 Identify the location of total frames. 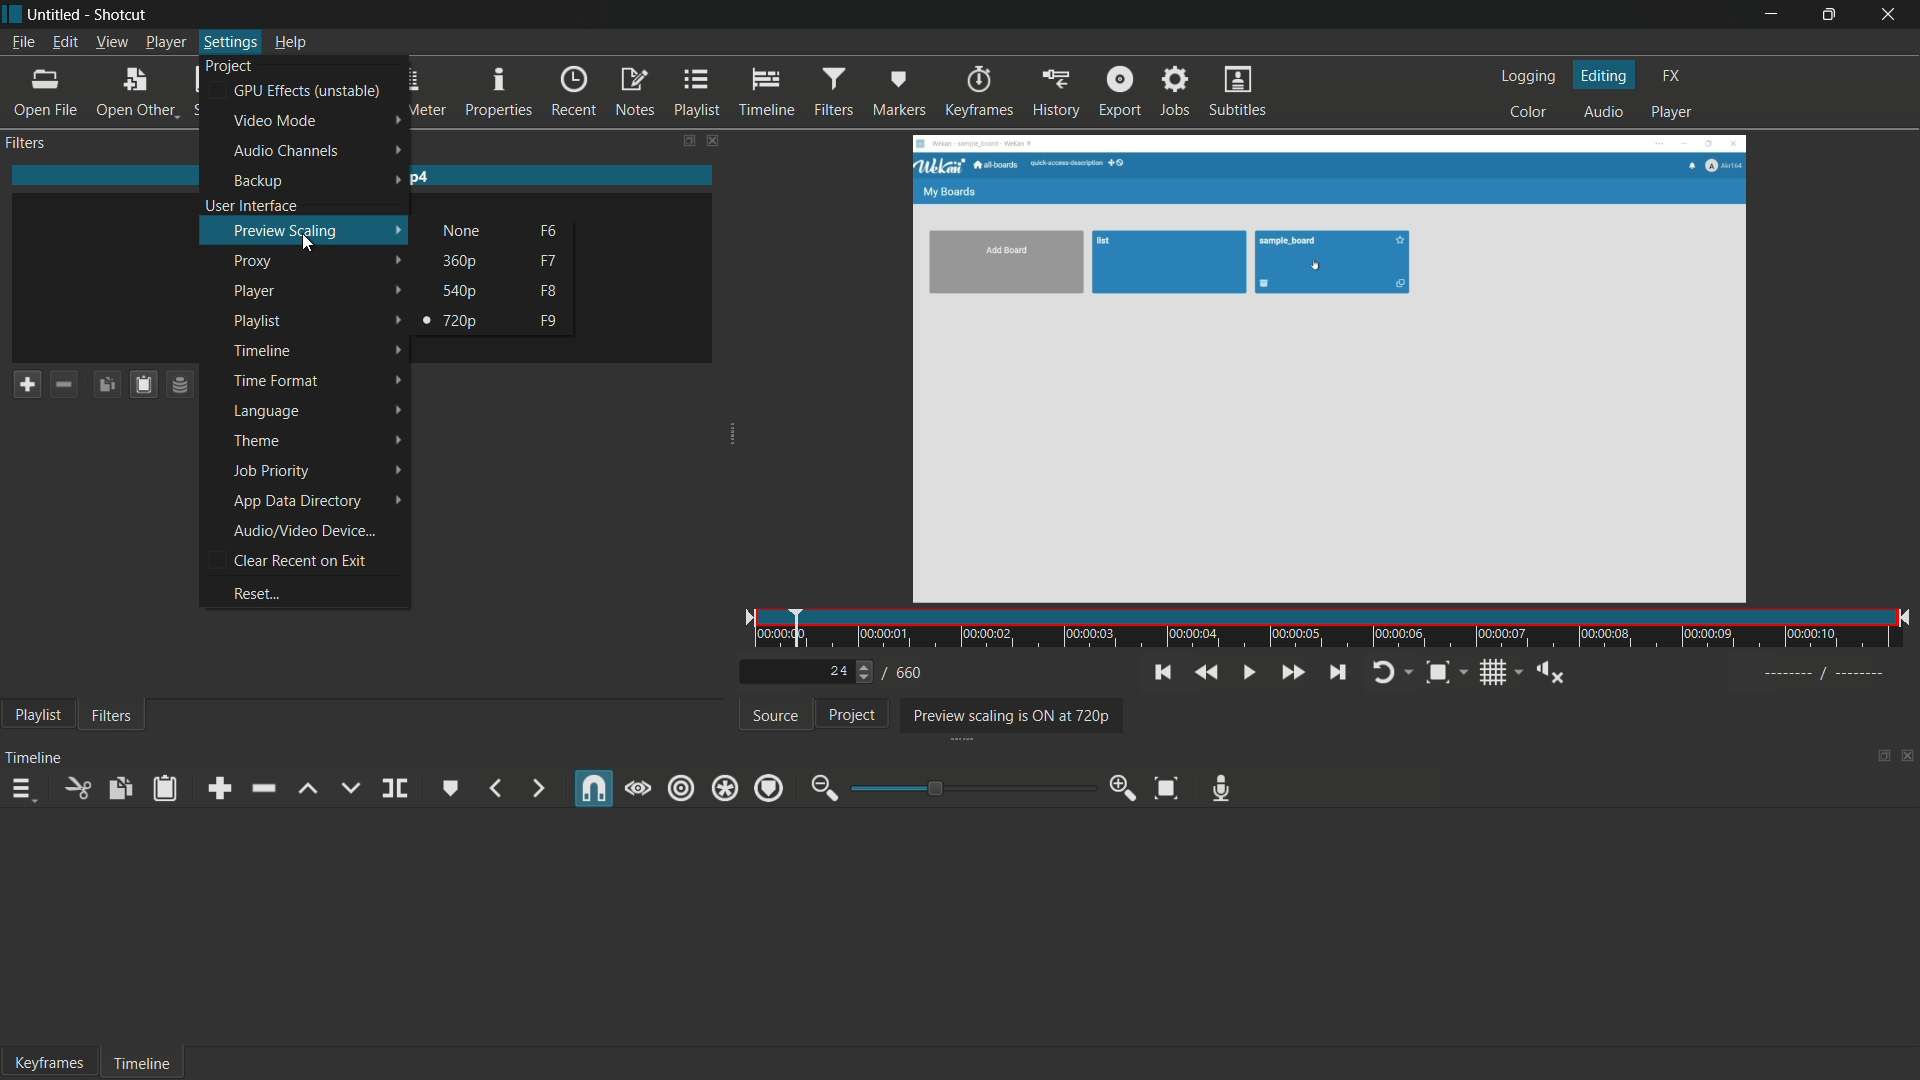
(909, 673).